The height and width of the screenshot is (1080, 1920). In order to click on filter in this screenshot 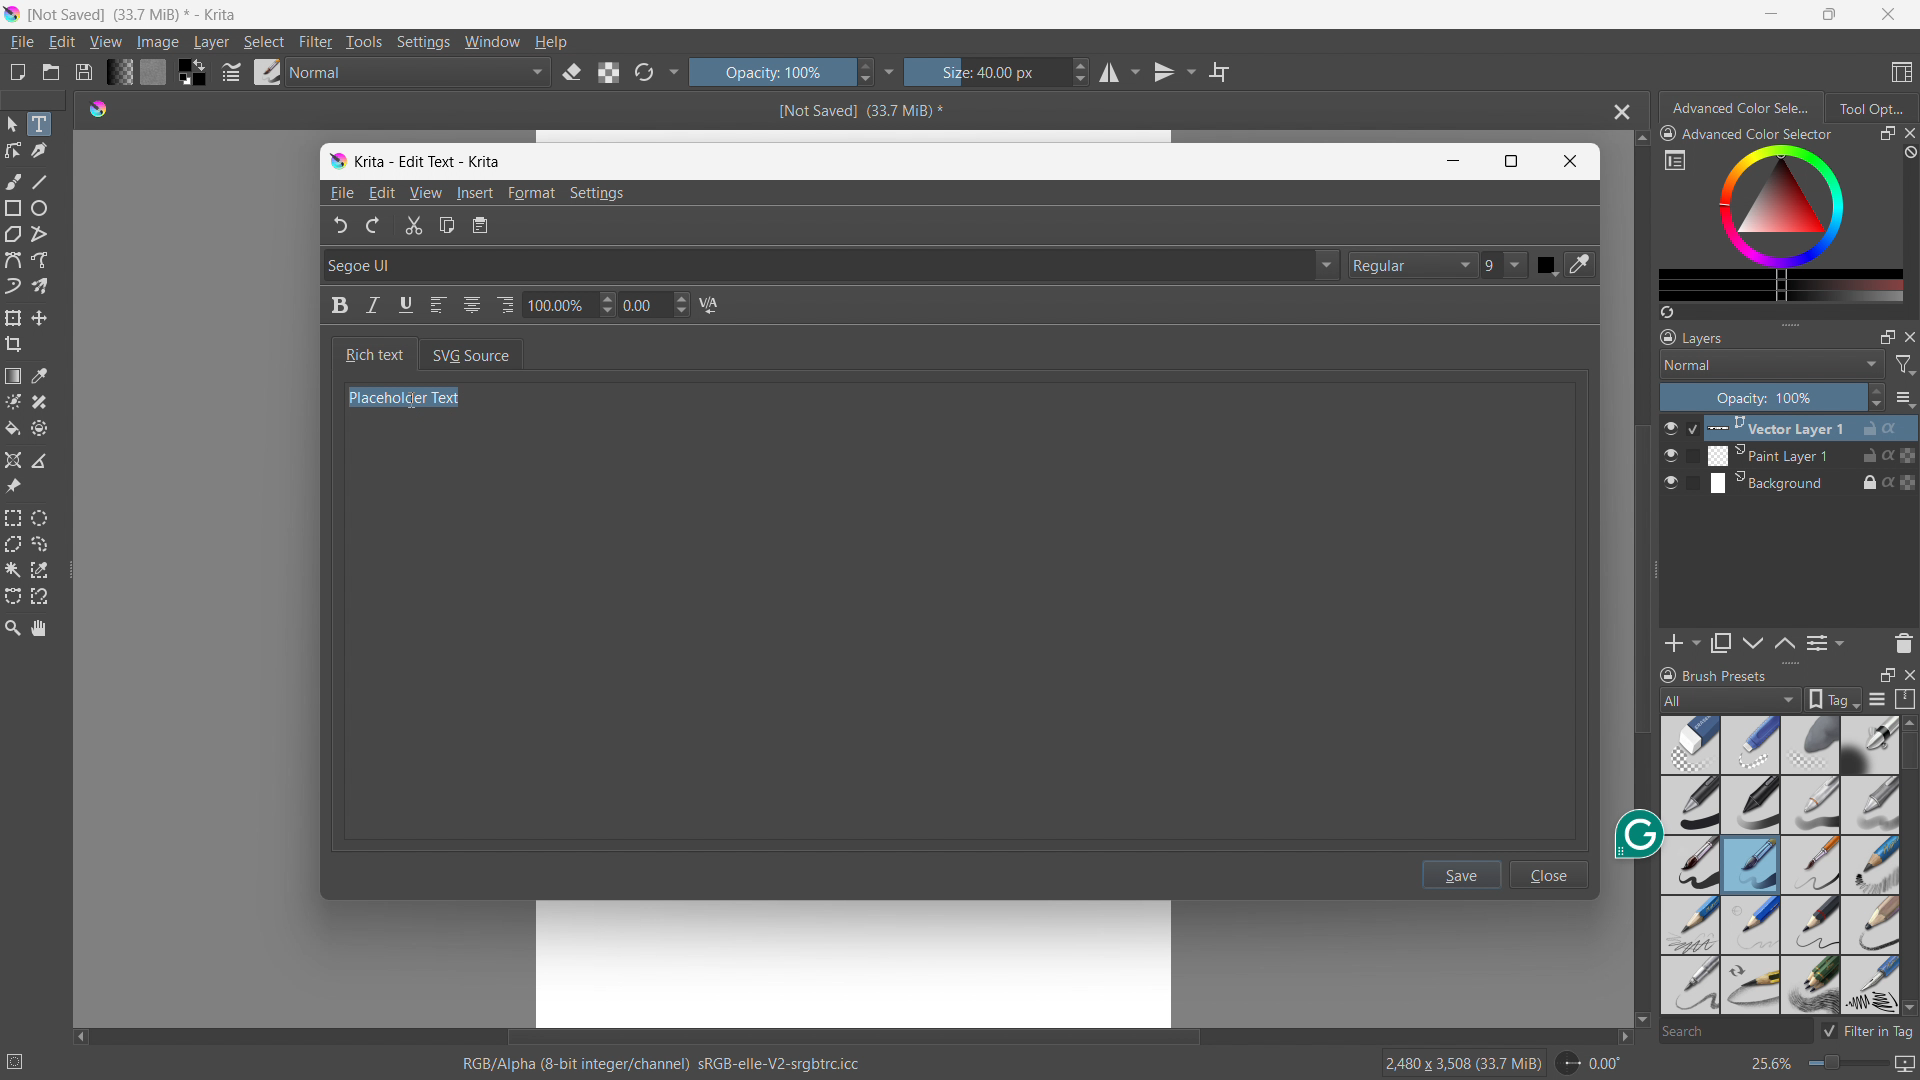, I will do `click(316, 42)`.